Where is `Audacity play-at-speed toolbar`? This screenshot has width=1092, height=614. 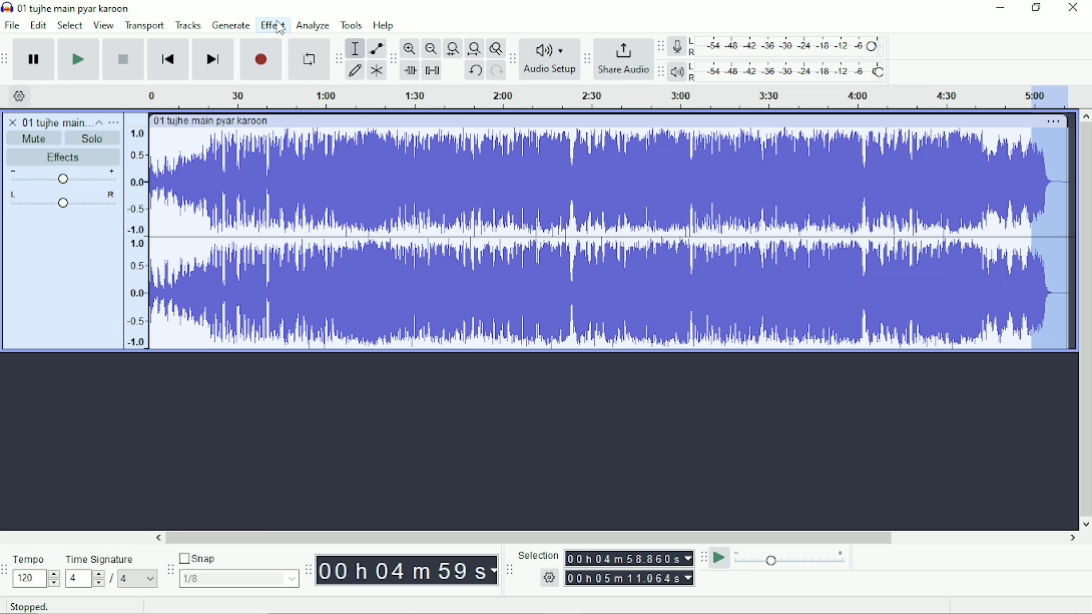 Audacity play-at-speed toolbar is located at coordinates (703, 558).